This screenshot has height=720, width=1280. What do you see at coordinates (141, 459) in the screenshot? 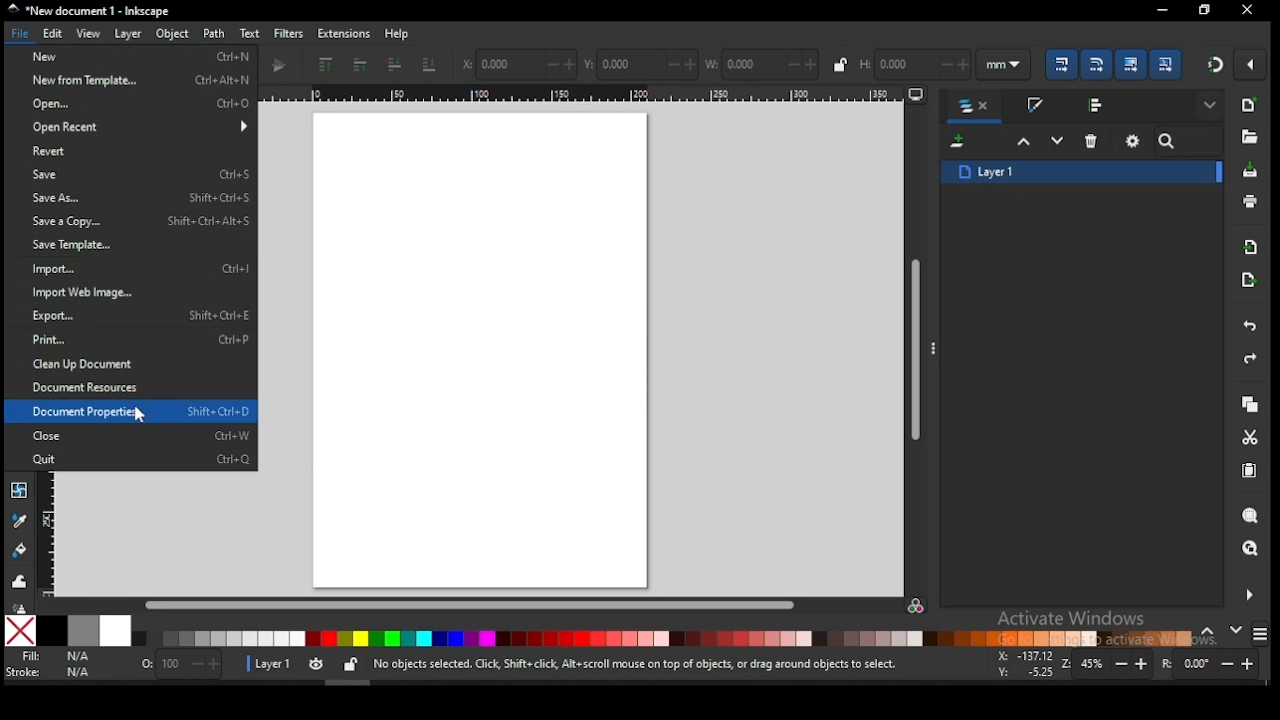
I see `quit` at bounding box center [141, 459].